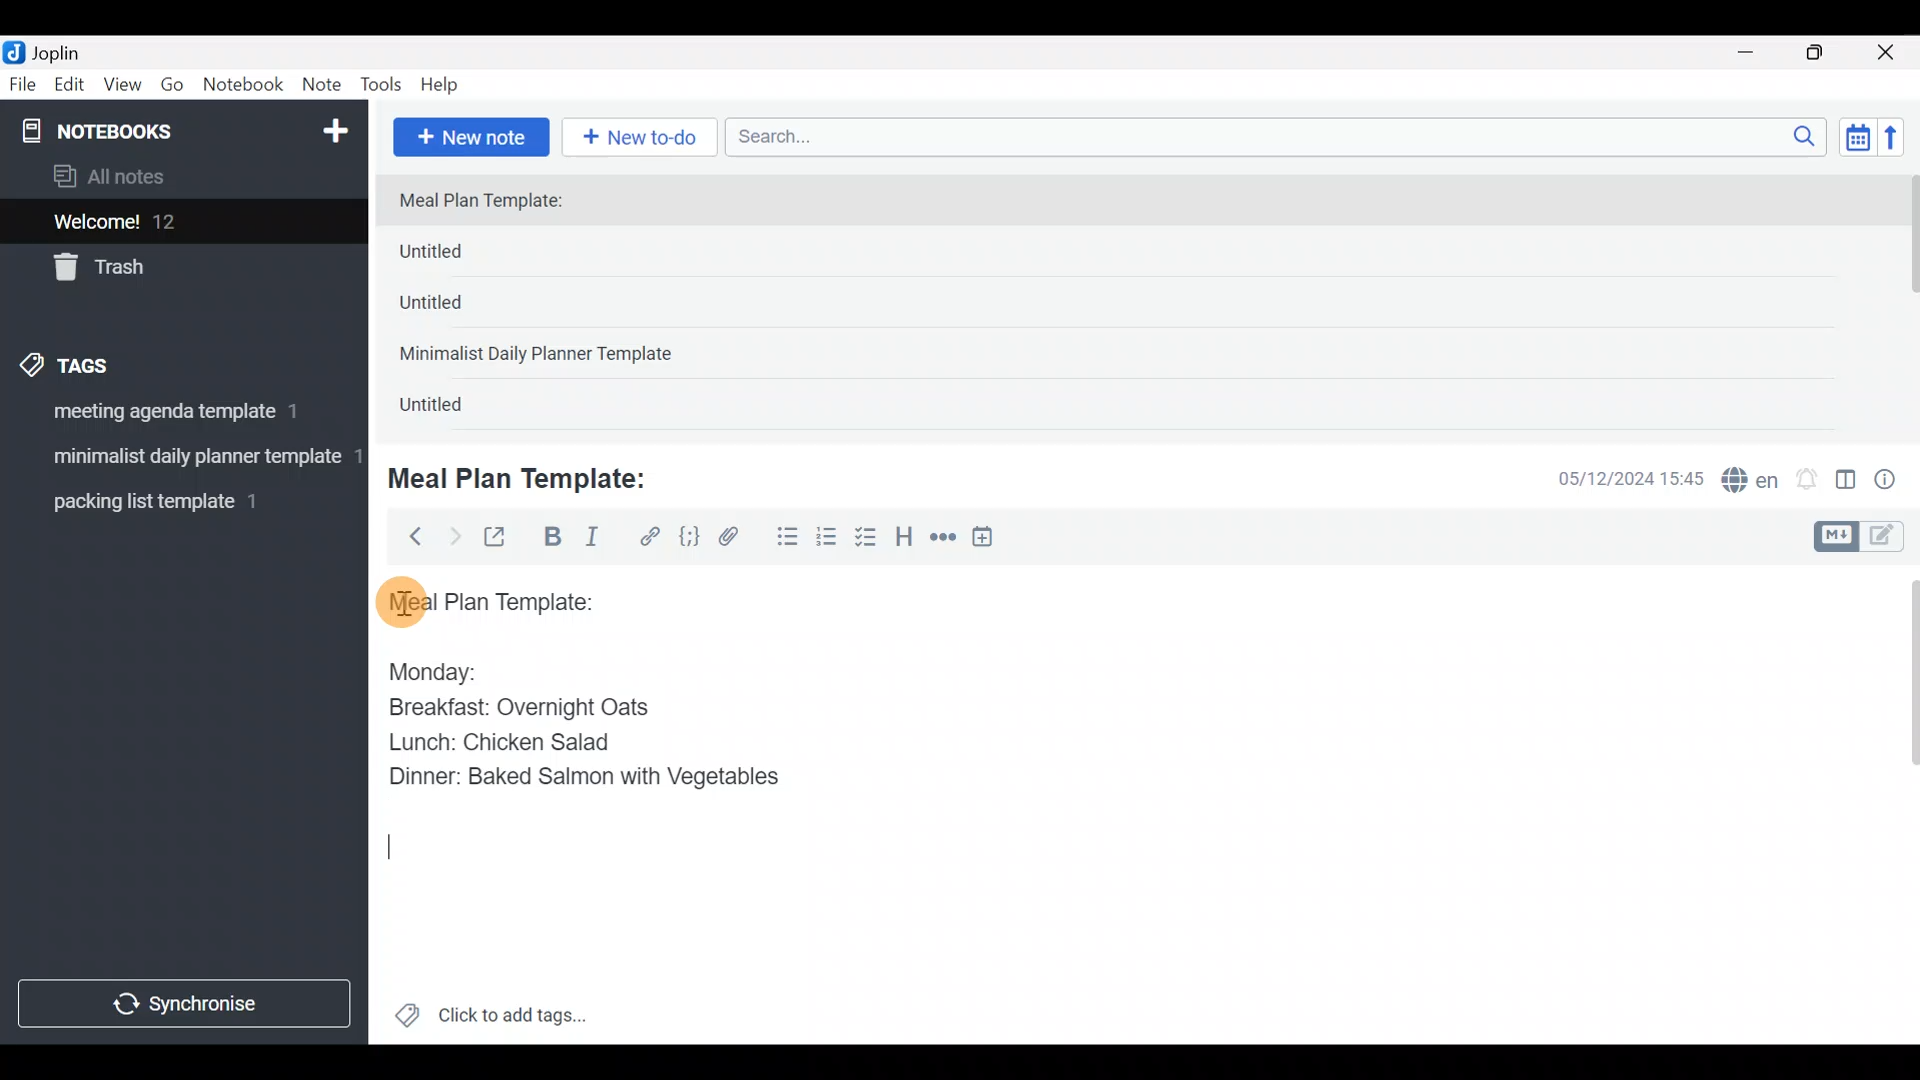 The image size is (1920, 1080). What do you see at coordinates (590, 541) in the screenshot?
I see `Italic` at bounding box center [590, 541].